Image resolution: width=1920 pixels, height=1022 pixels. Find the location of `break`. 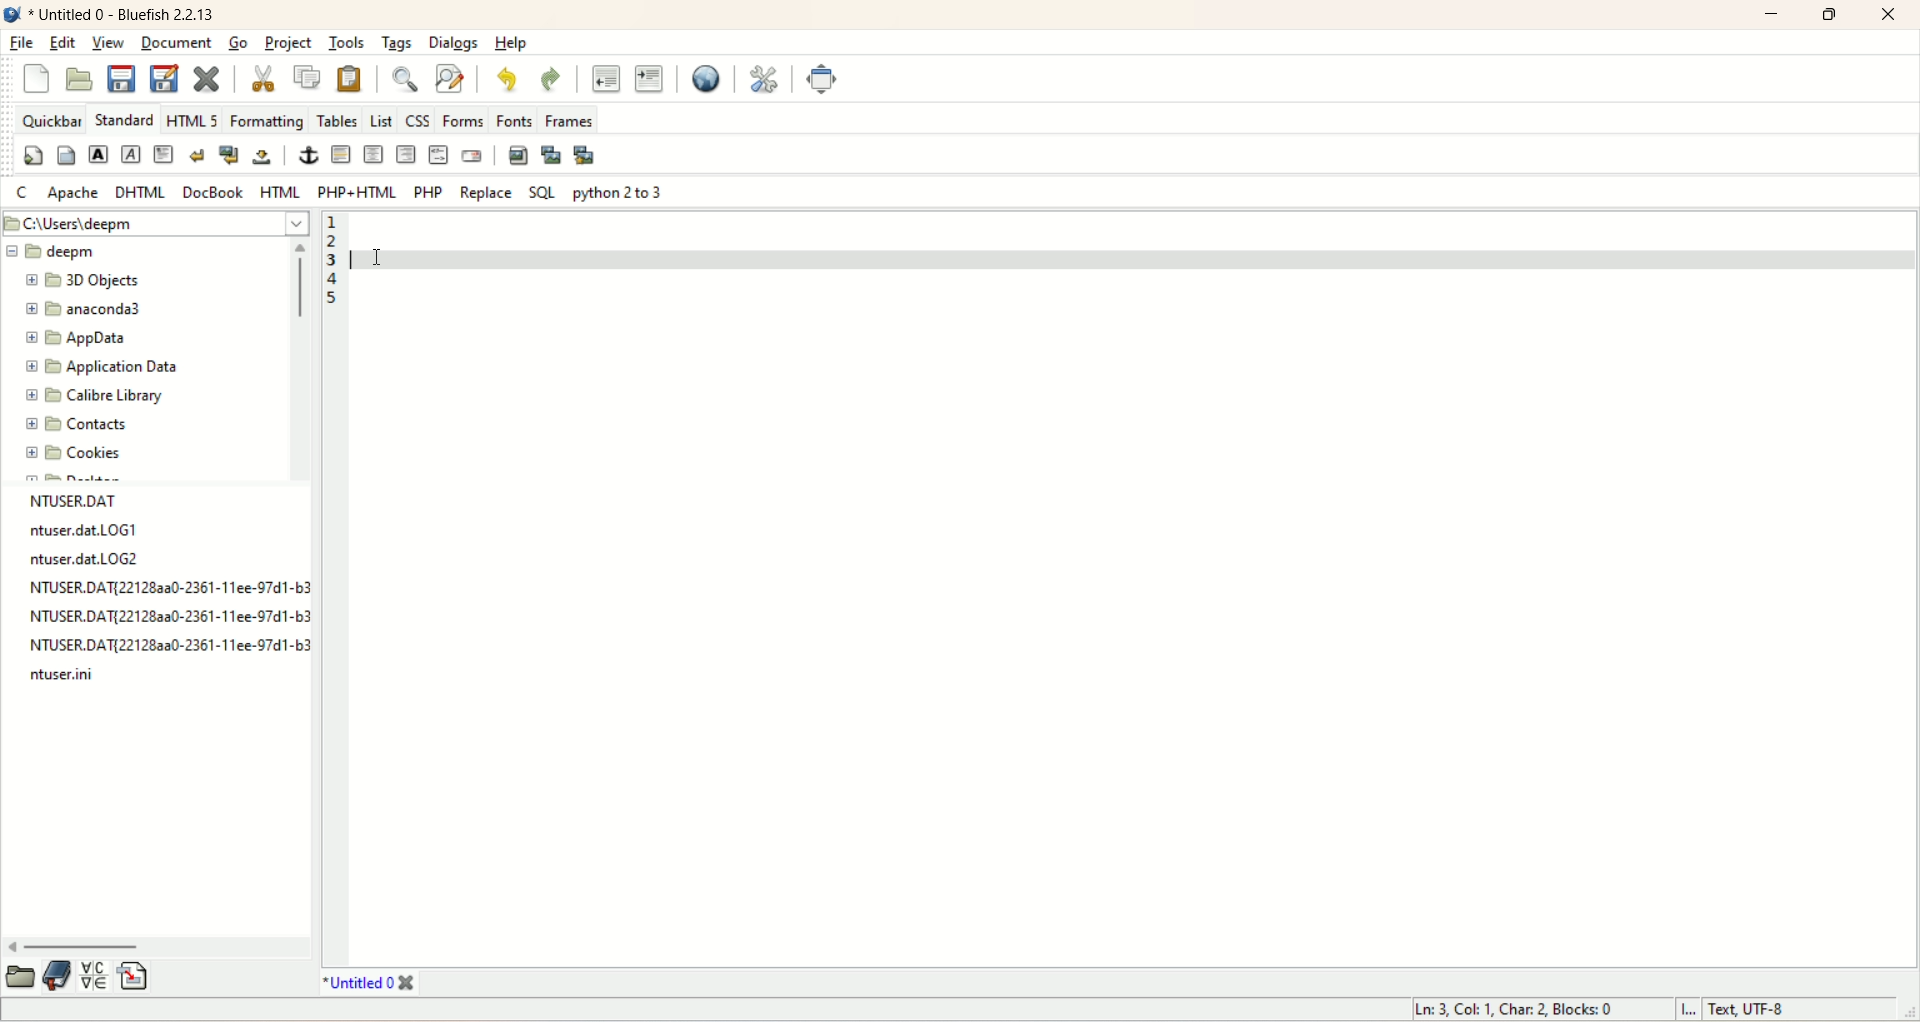

break is located at coordinates (198, 154).